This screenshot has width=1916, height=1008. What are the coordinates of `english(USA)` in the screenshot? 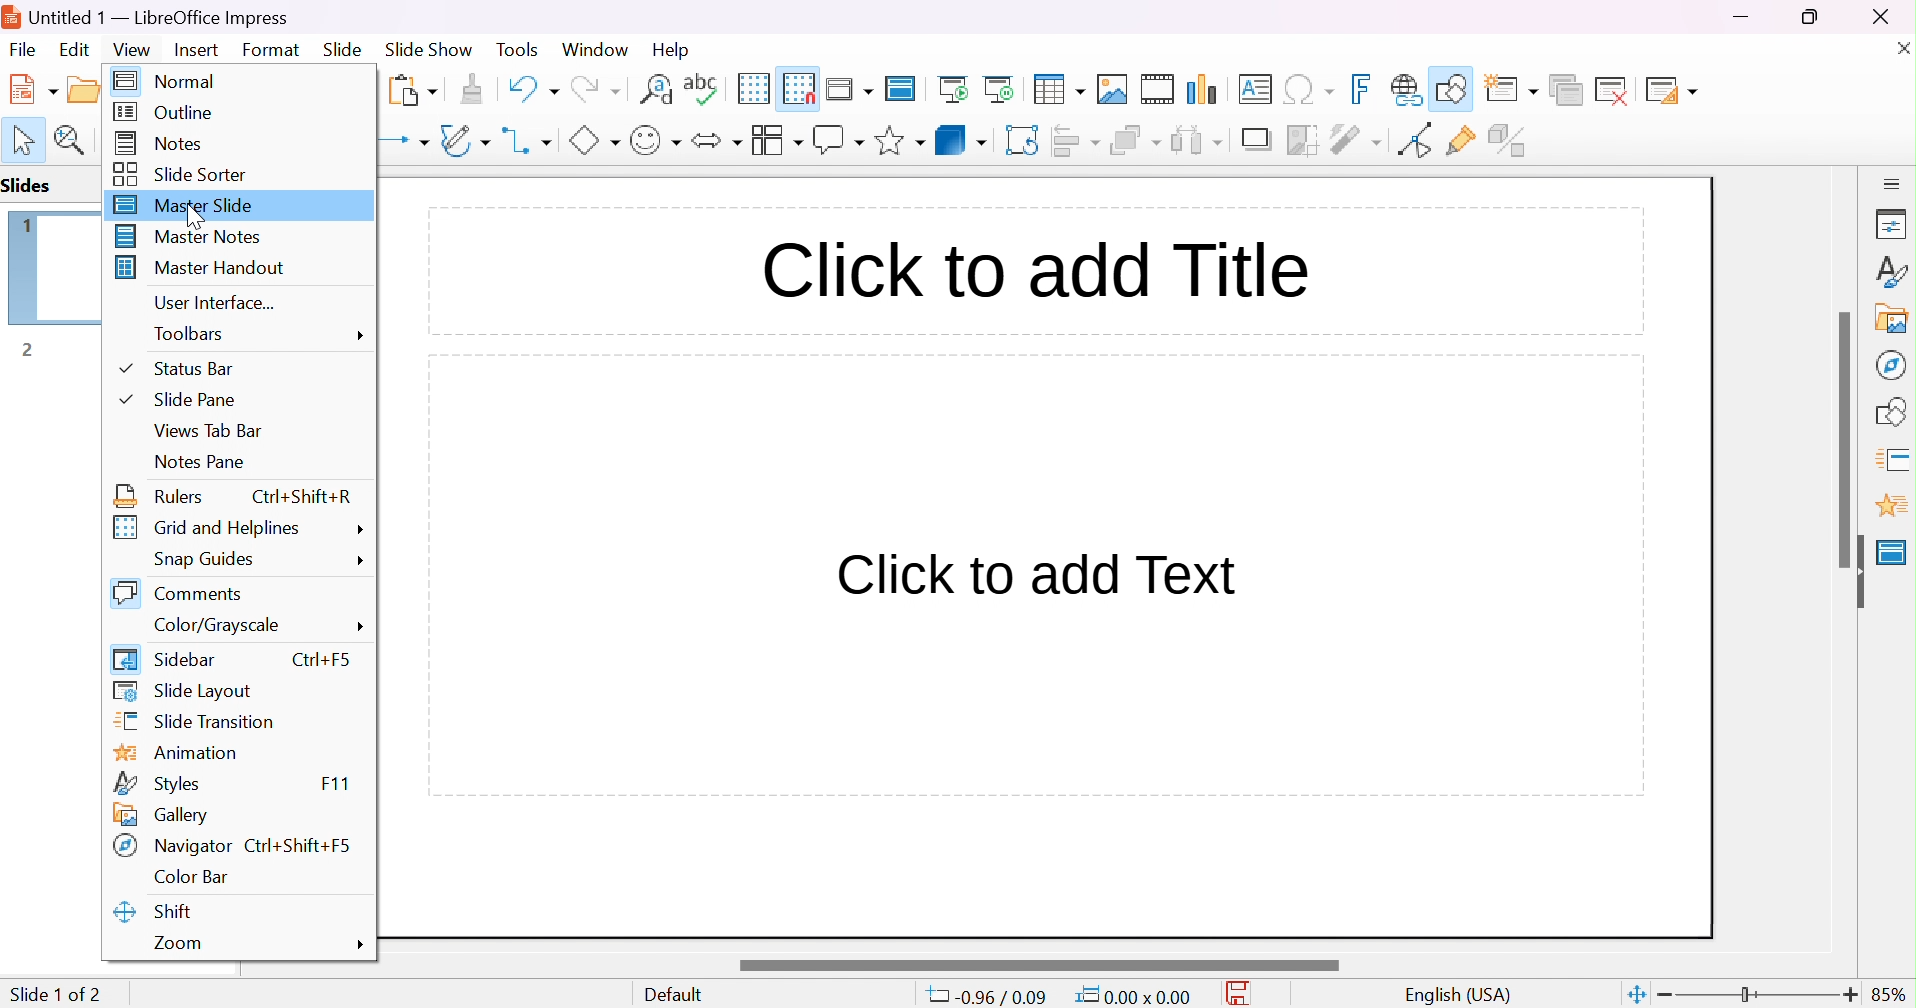 It's located at (1459, 995).